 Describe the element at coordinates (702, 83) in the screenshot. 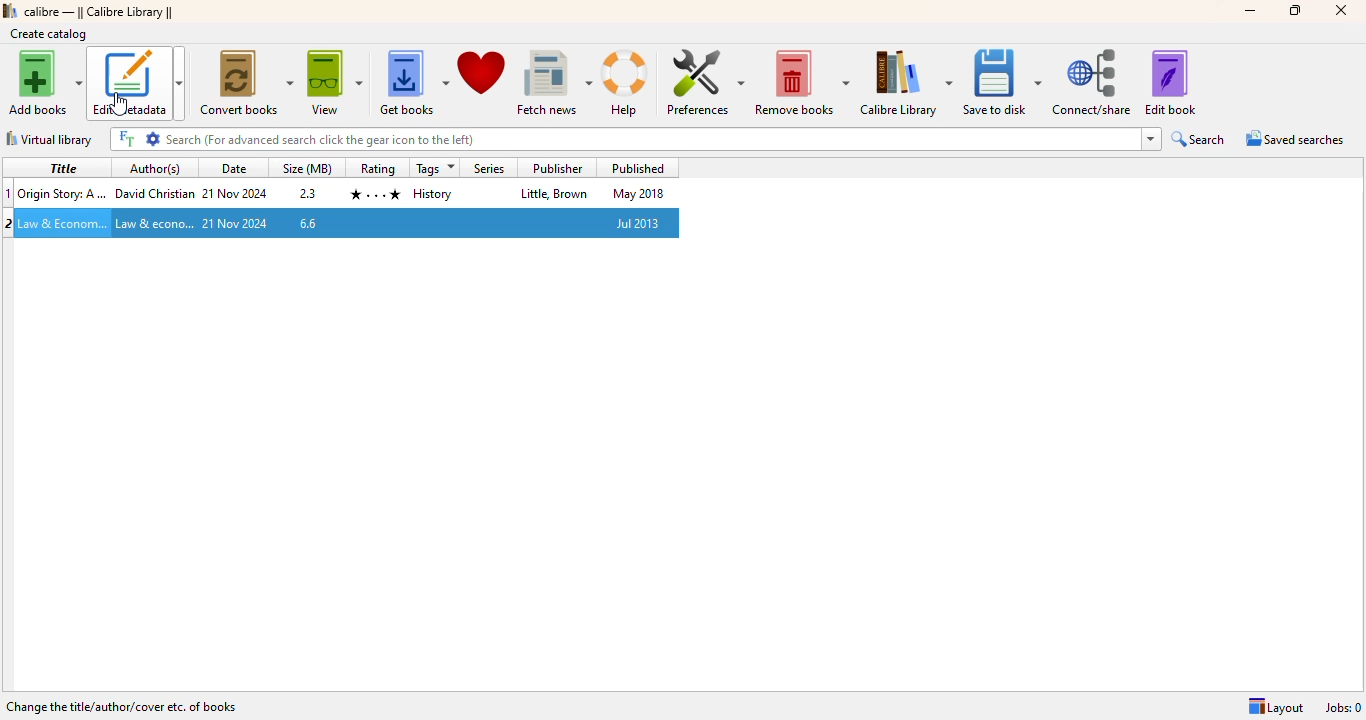

I see `preferences` at that location.